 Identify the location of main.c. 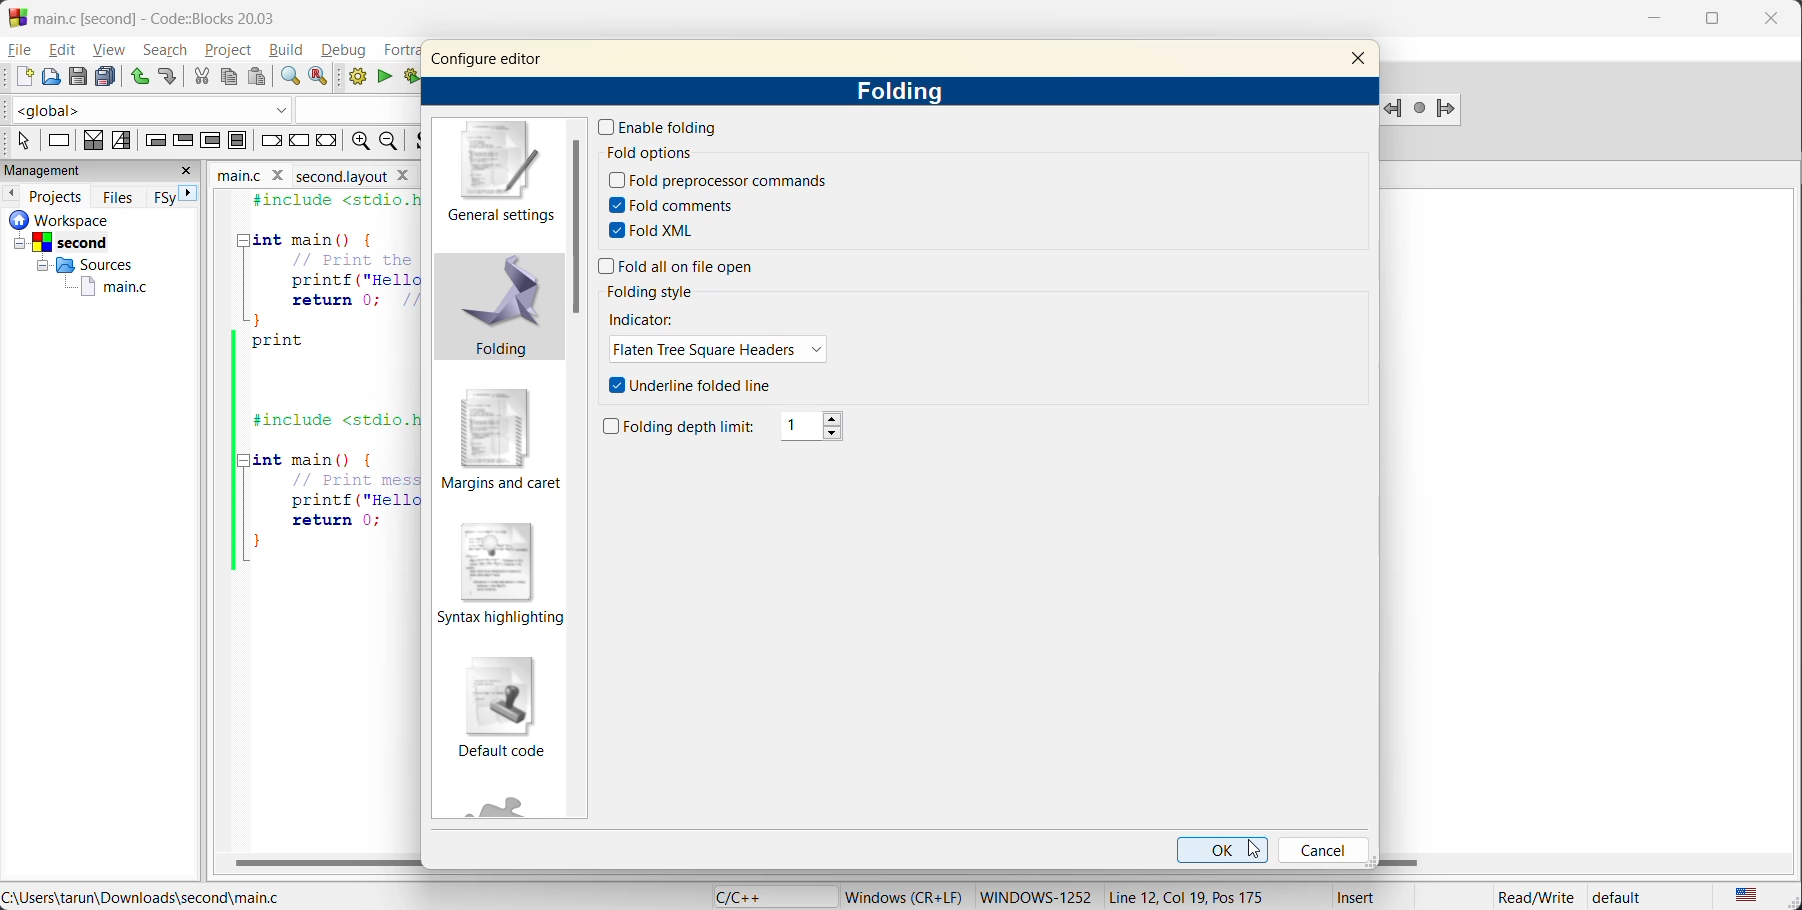
(111, 288).